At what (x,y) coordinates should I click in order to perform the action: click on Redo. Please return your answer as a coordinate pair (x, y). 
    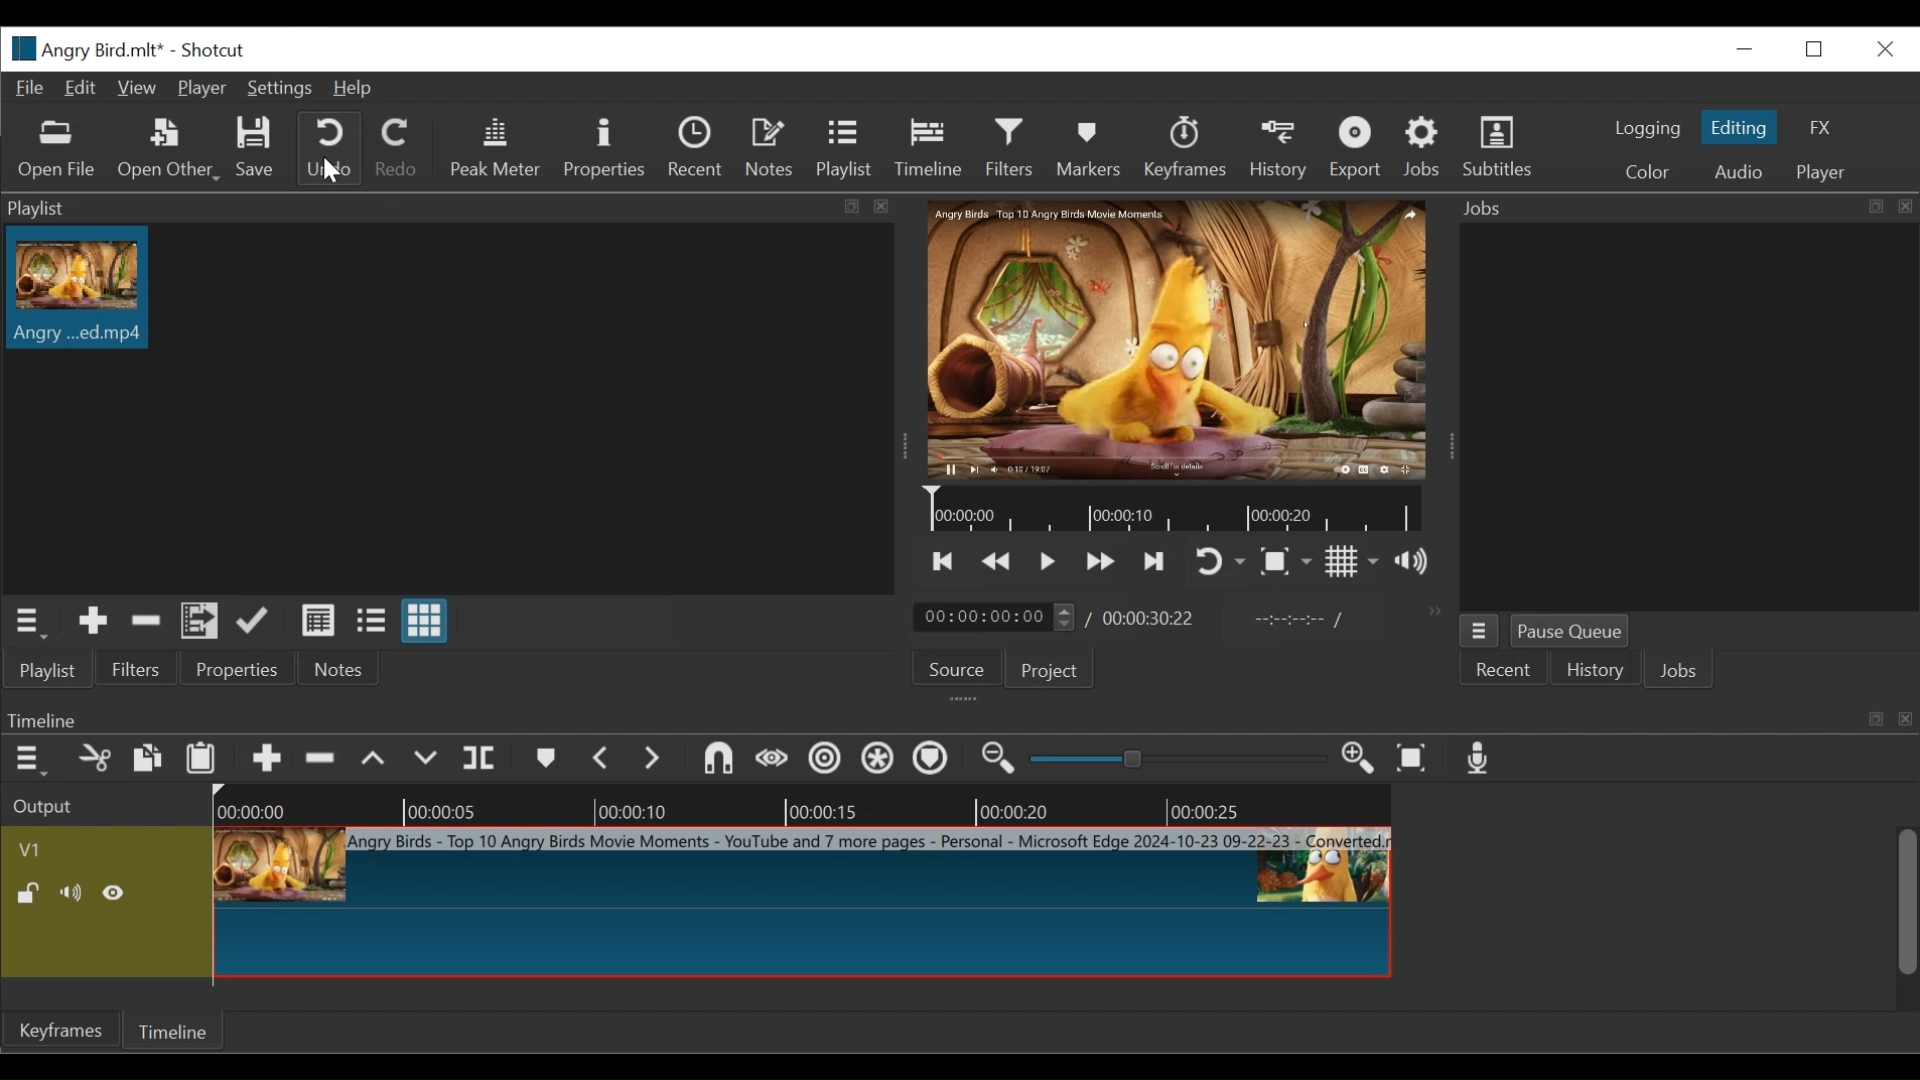
    Looking at the image, I should click on (394, 147).